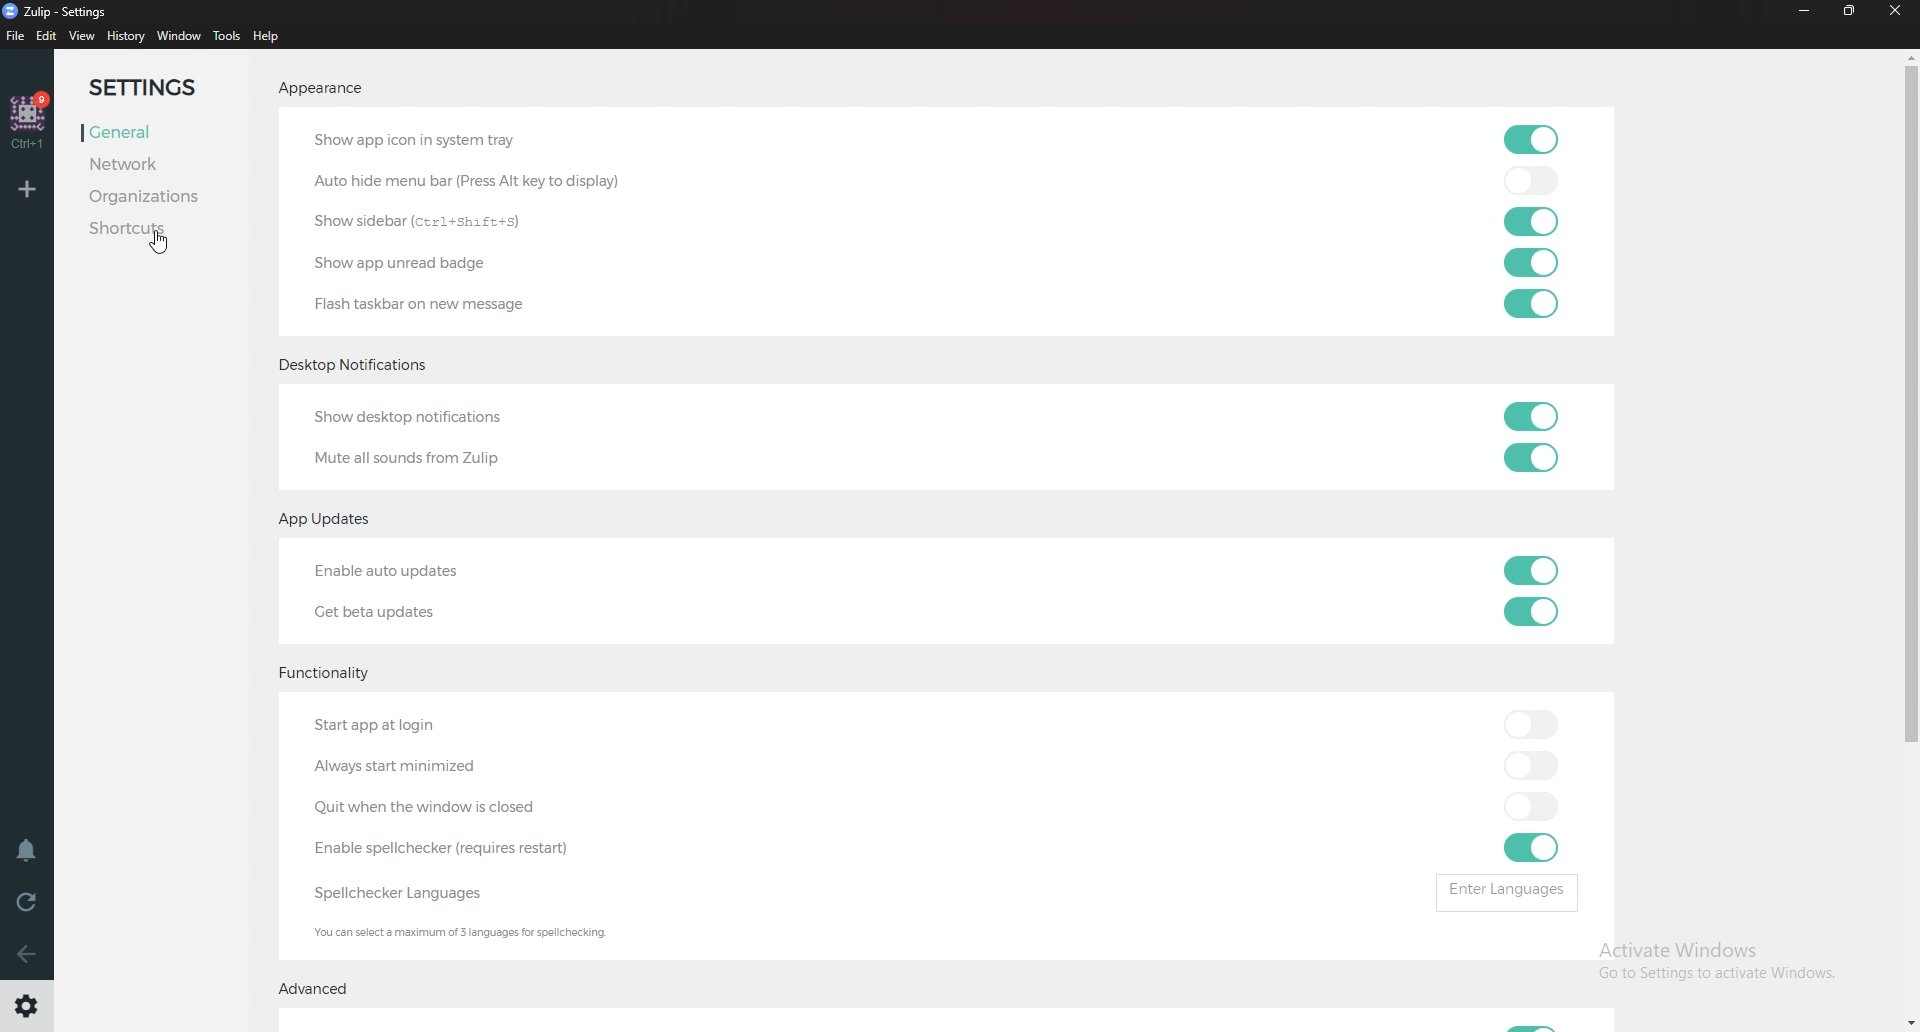  What do you see at coordinates (150, 89) in the screenshot?
I see `Settings` at bounding box center [150, 89].